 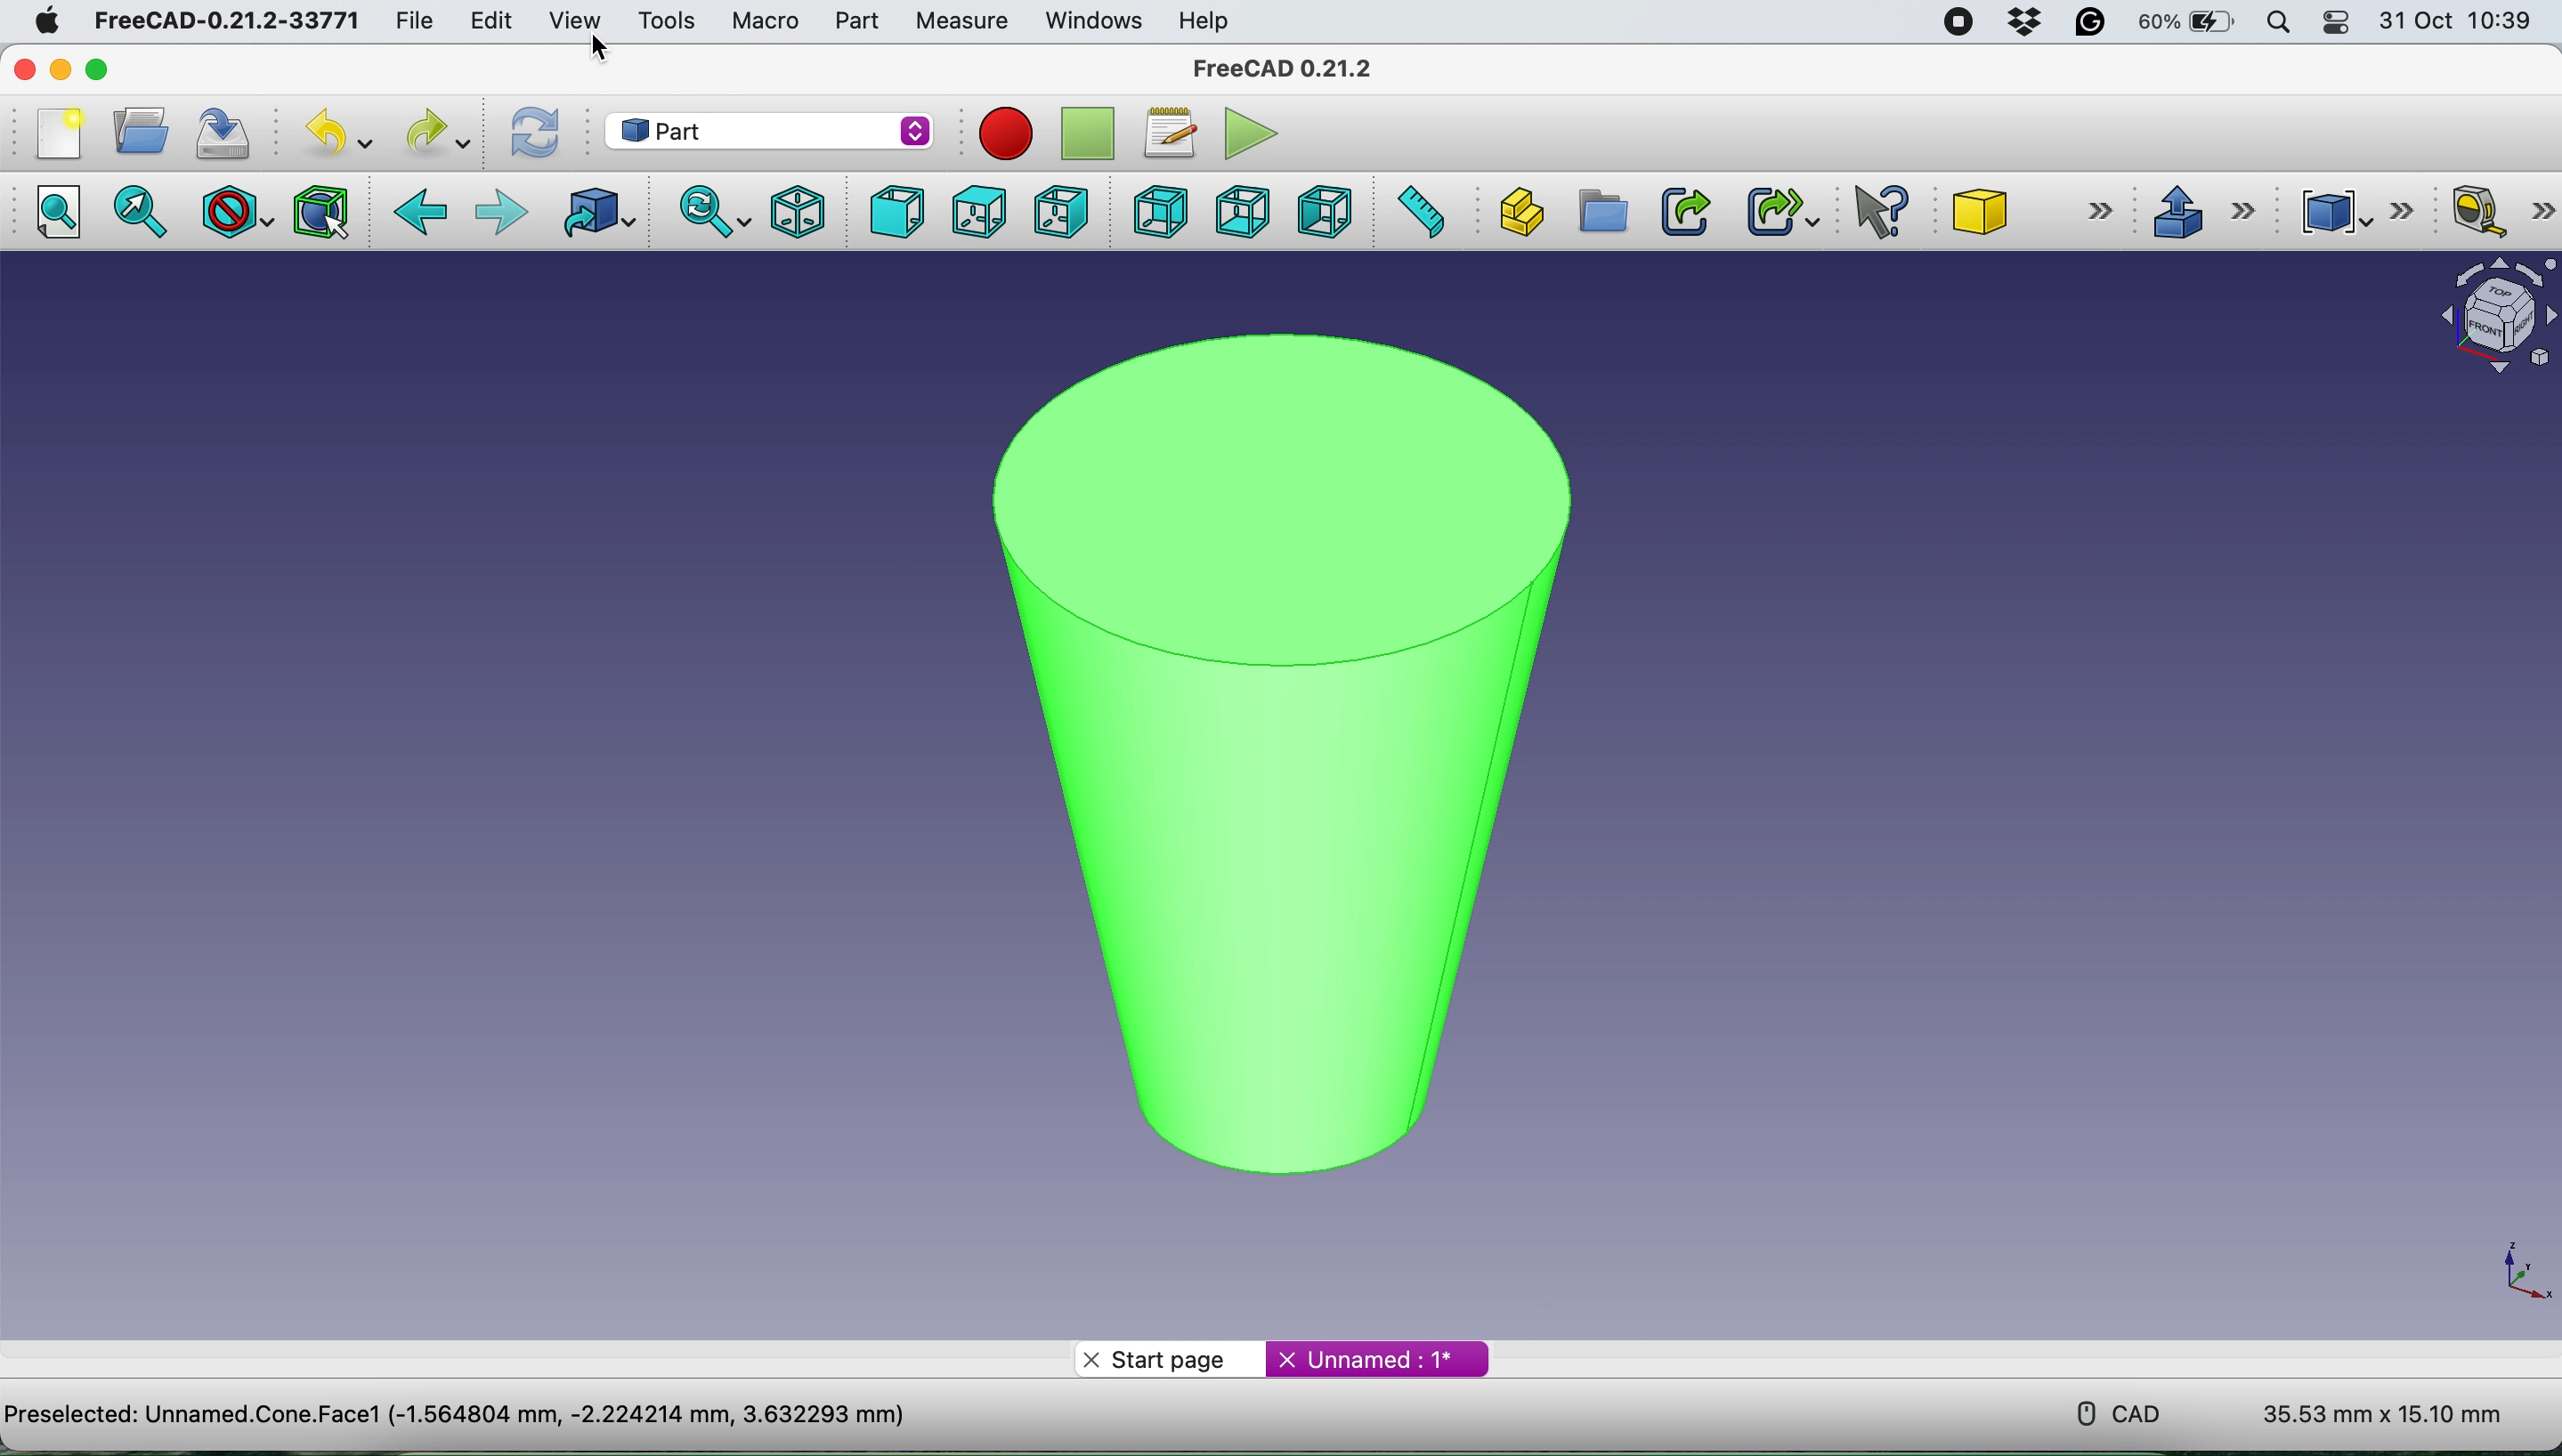 What do you see at coordinates (2511, 1271) in the screenshot?
I see `xy scale` at bounding box center [2511, 1271].